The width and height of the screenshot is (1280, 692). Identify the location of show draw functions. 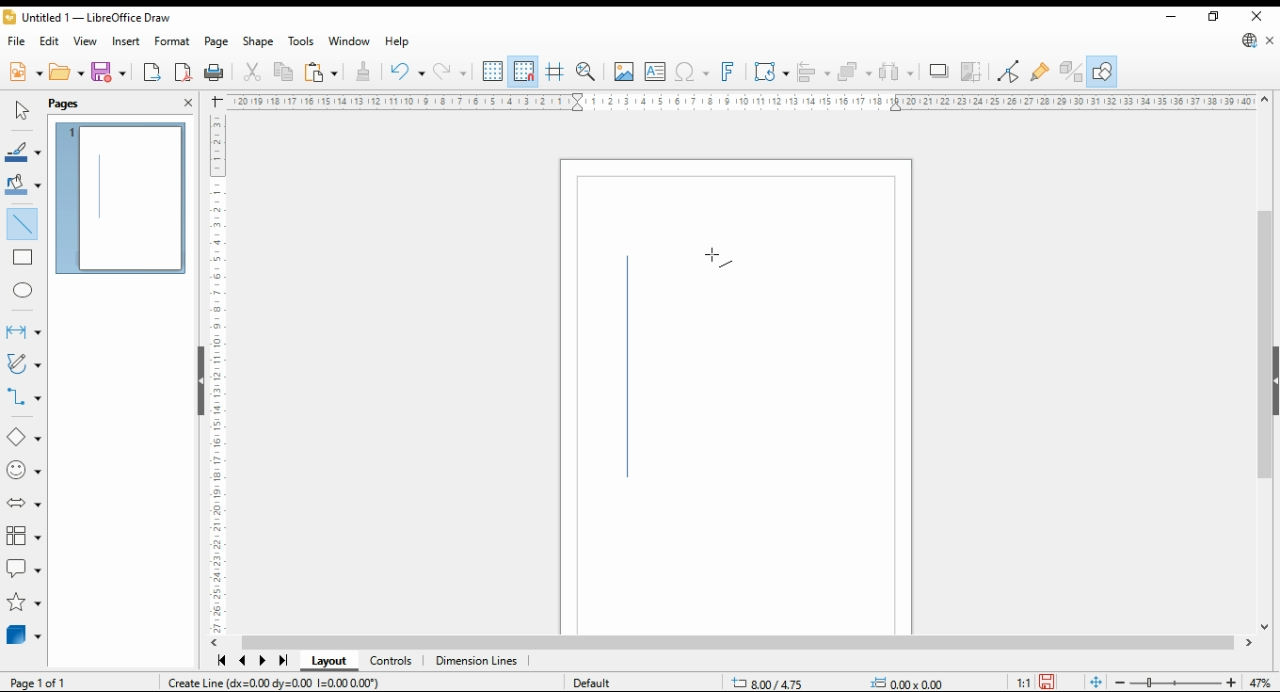
(1102, 71).